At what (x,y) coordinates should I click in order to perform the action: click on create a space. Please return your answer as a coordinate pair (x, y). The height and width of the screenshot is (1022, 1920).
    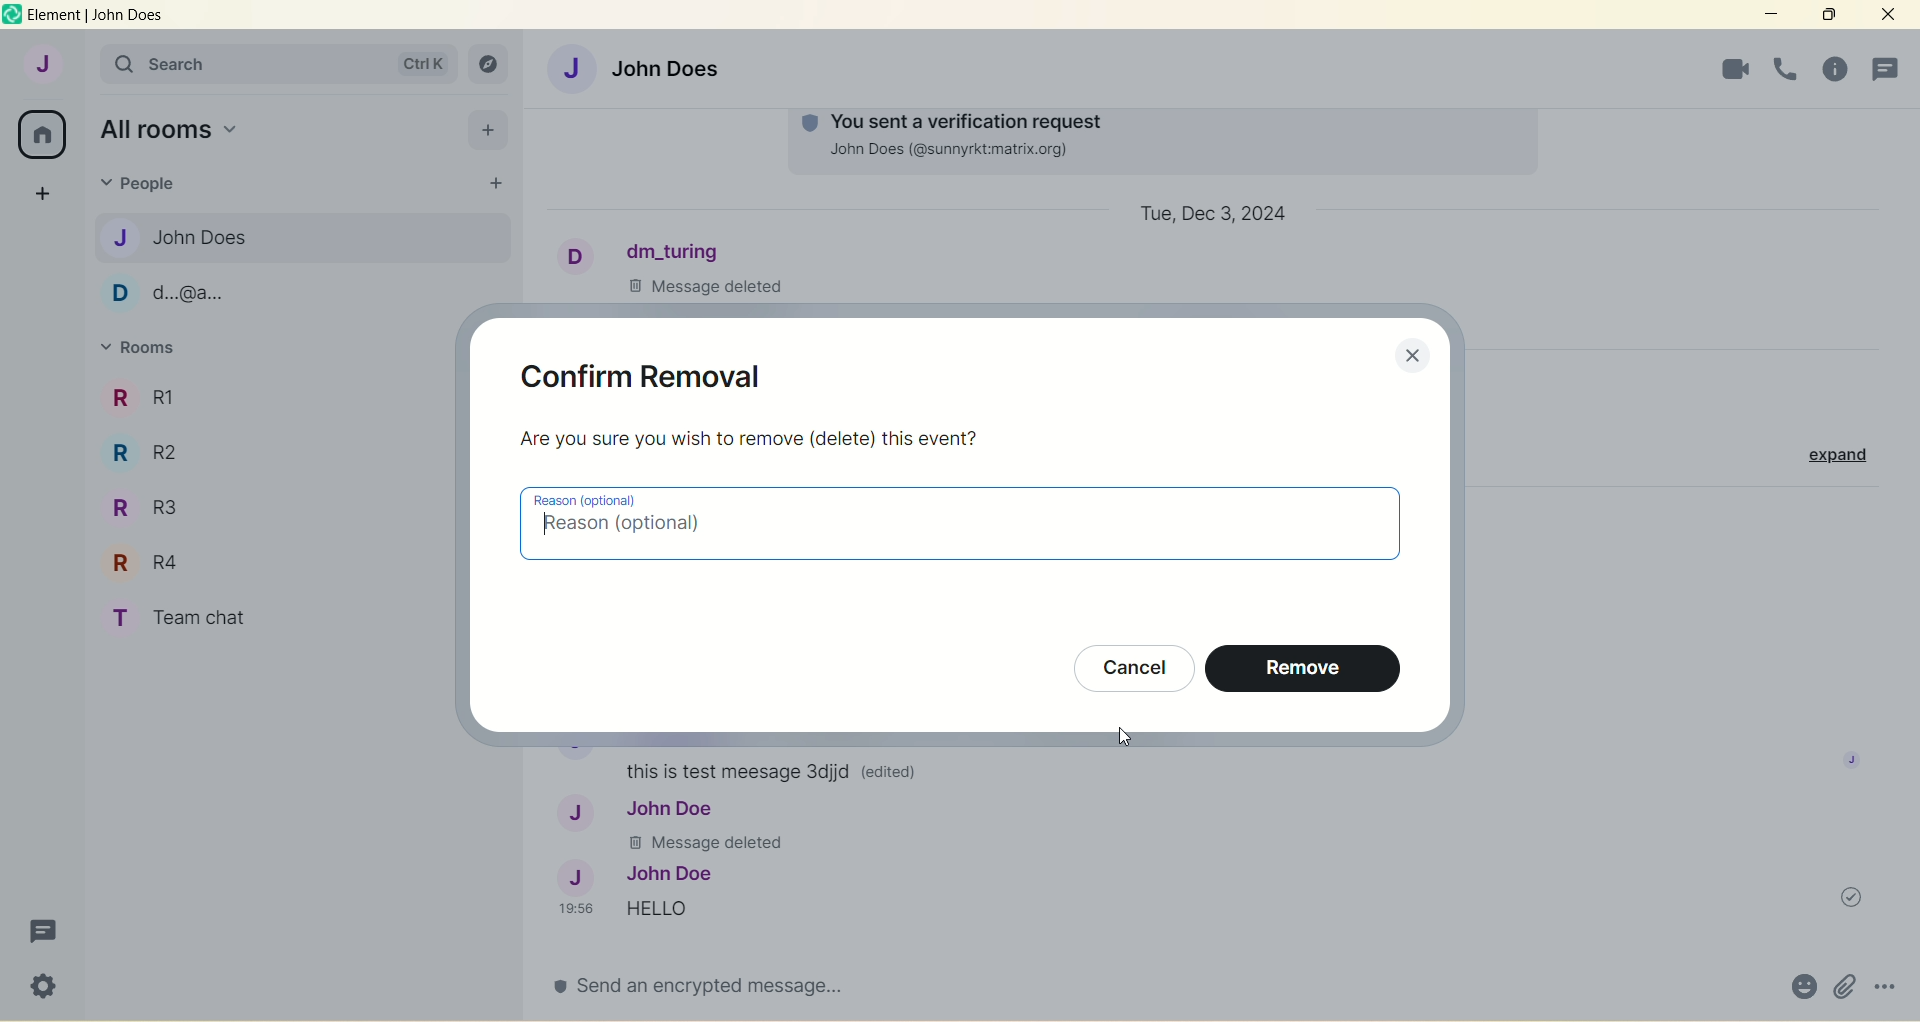
    Looking at the image, I should click on (44, 195).